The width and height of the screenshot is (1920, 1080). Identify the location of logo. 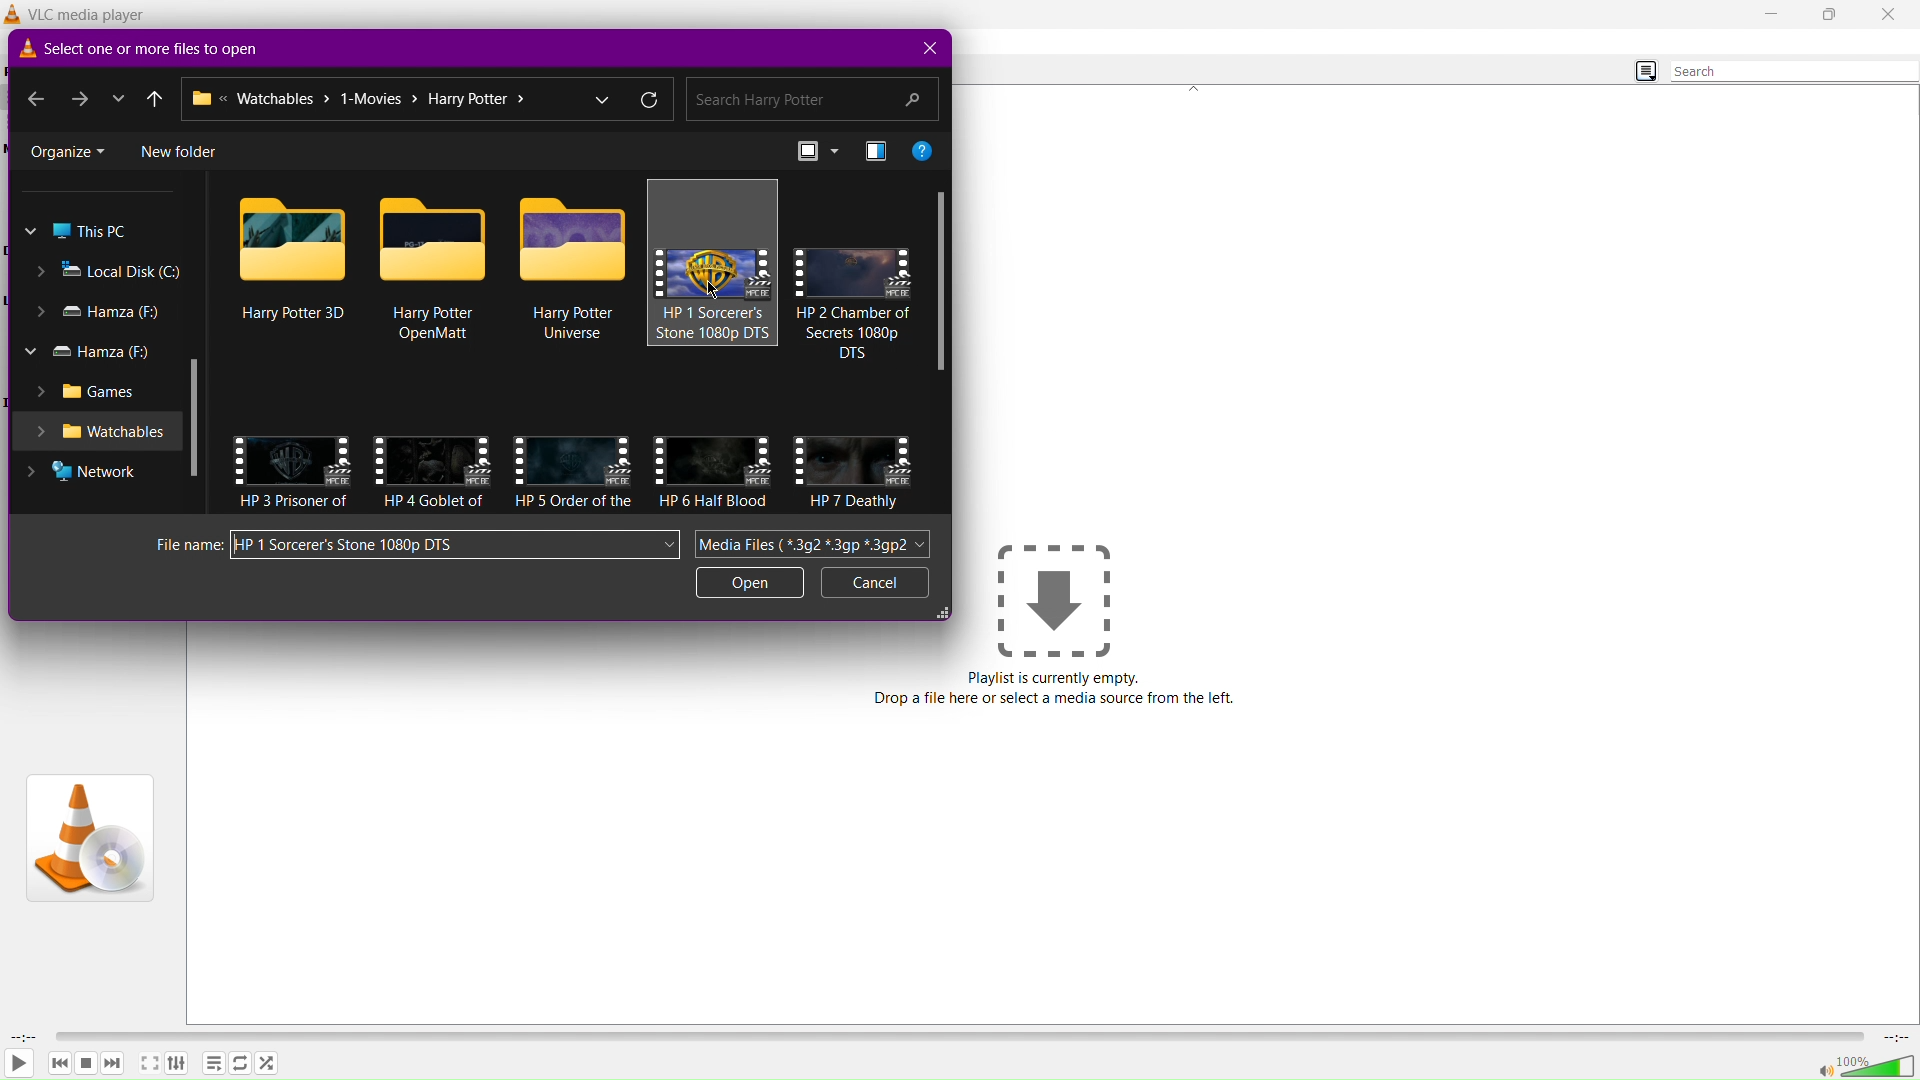
(14, 14).